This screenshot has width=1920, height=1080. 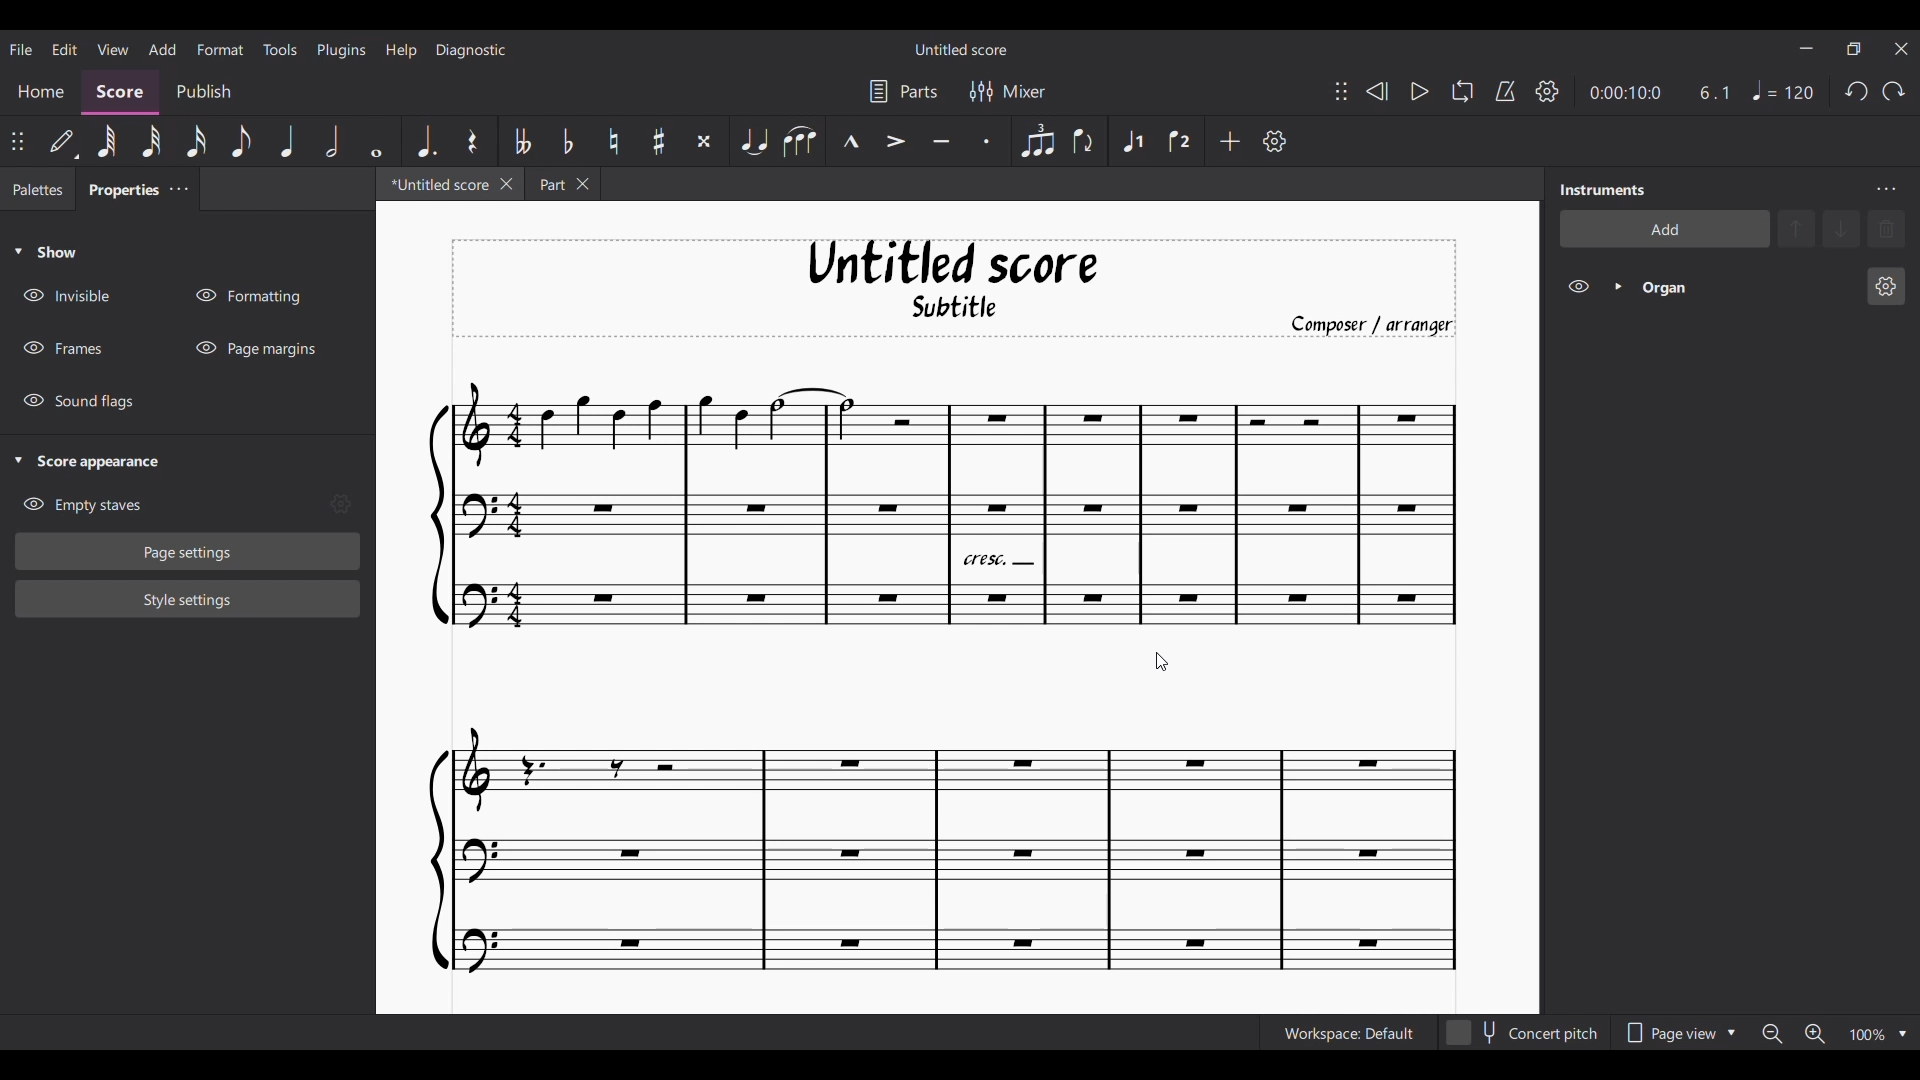 What do you see at coordinates (1084, 141) in the screenshot?
I see `Flip direction` at bounding box center [1084, 141].